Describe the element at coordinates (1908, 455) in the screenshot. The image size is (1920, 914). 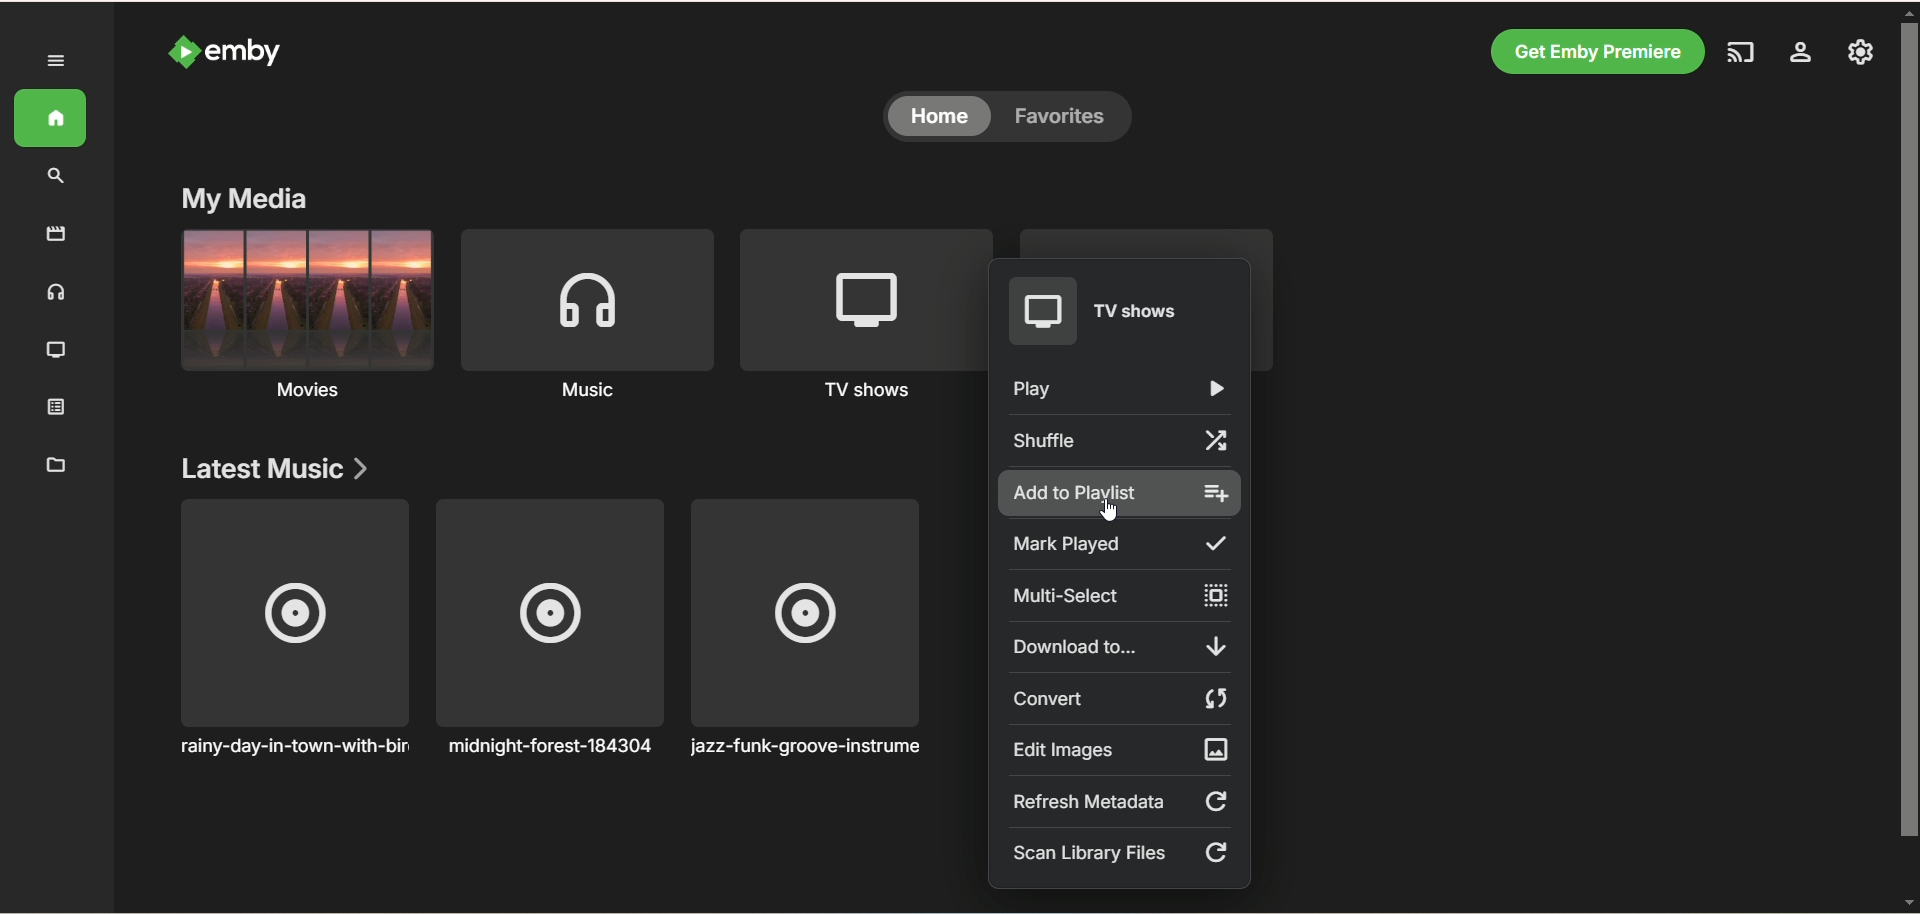
I see `vertical scroll bar` at that location.